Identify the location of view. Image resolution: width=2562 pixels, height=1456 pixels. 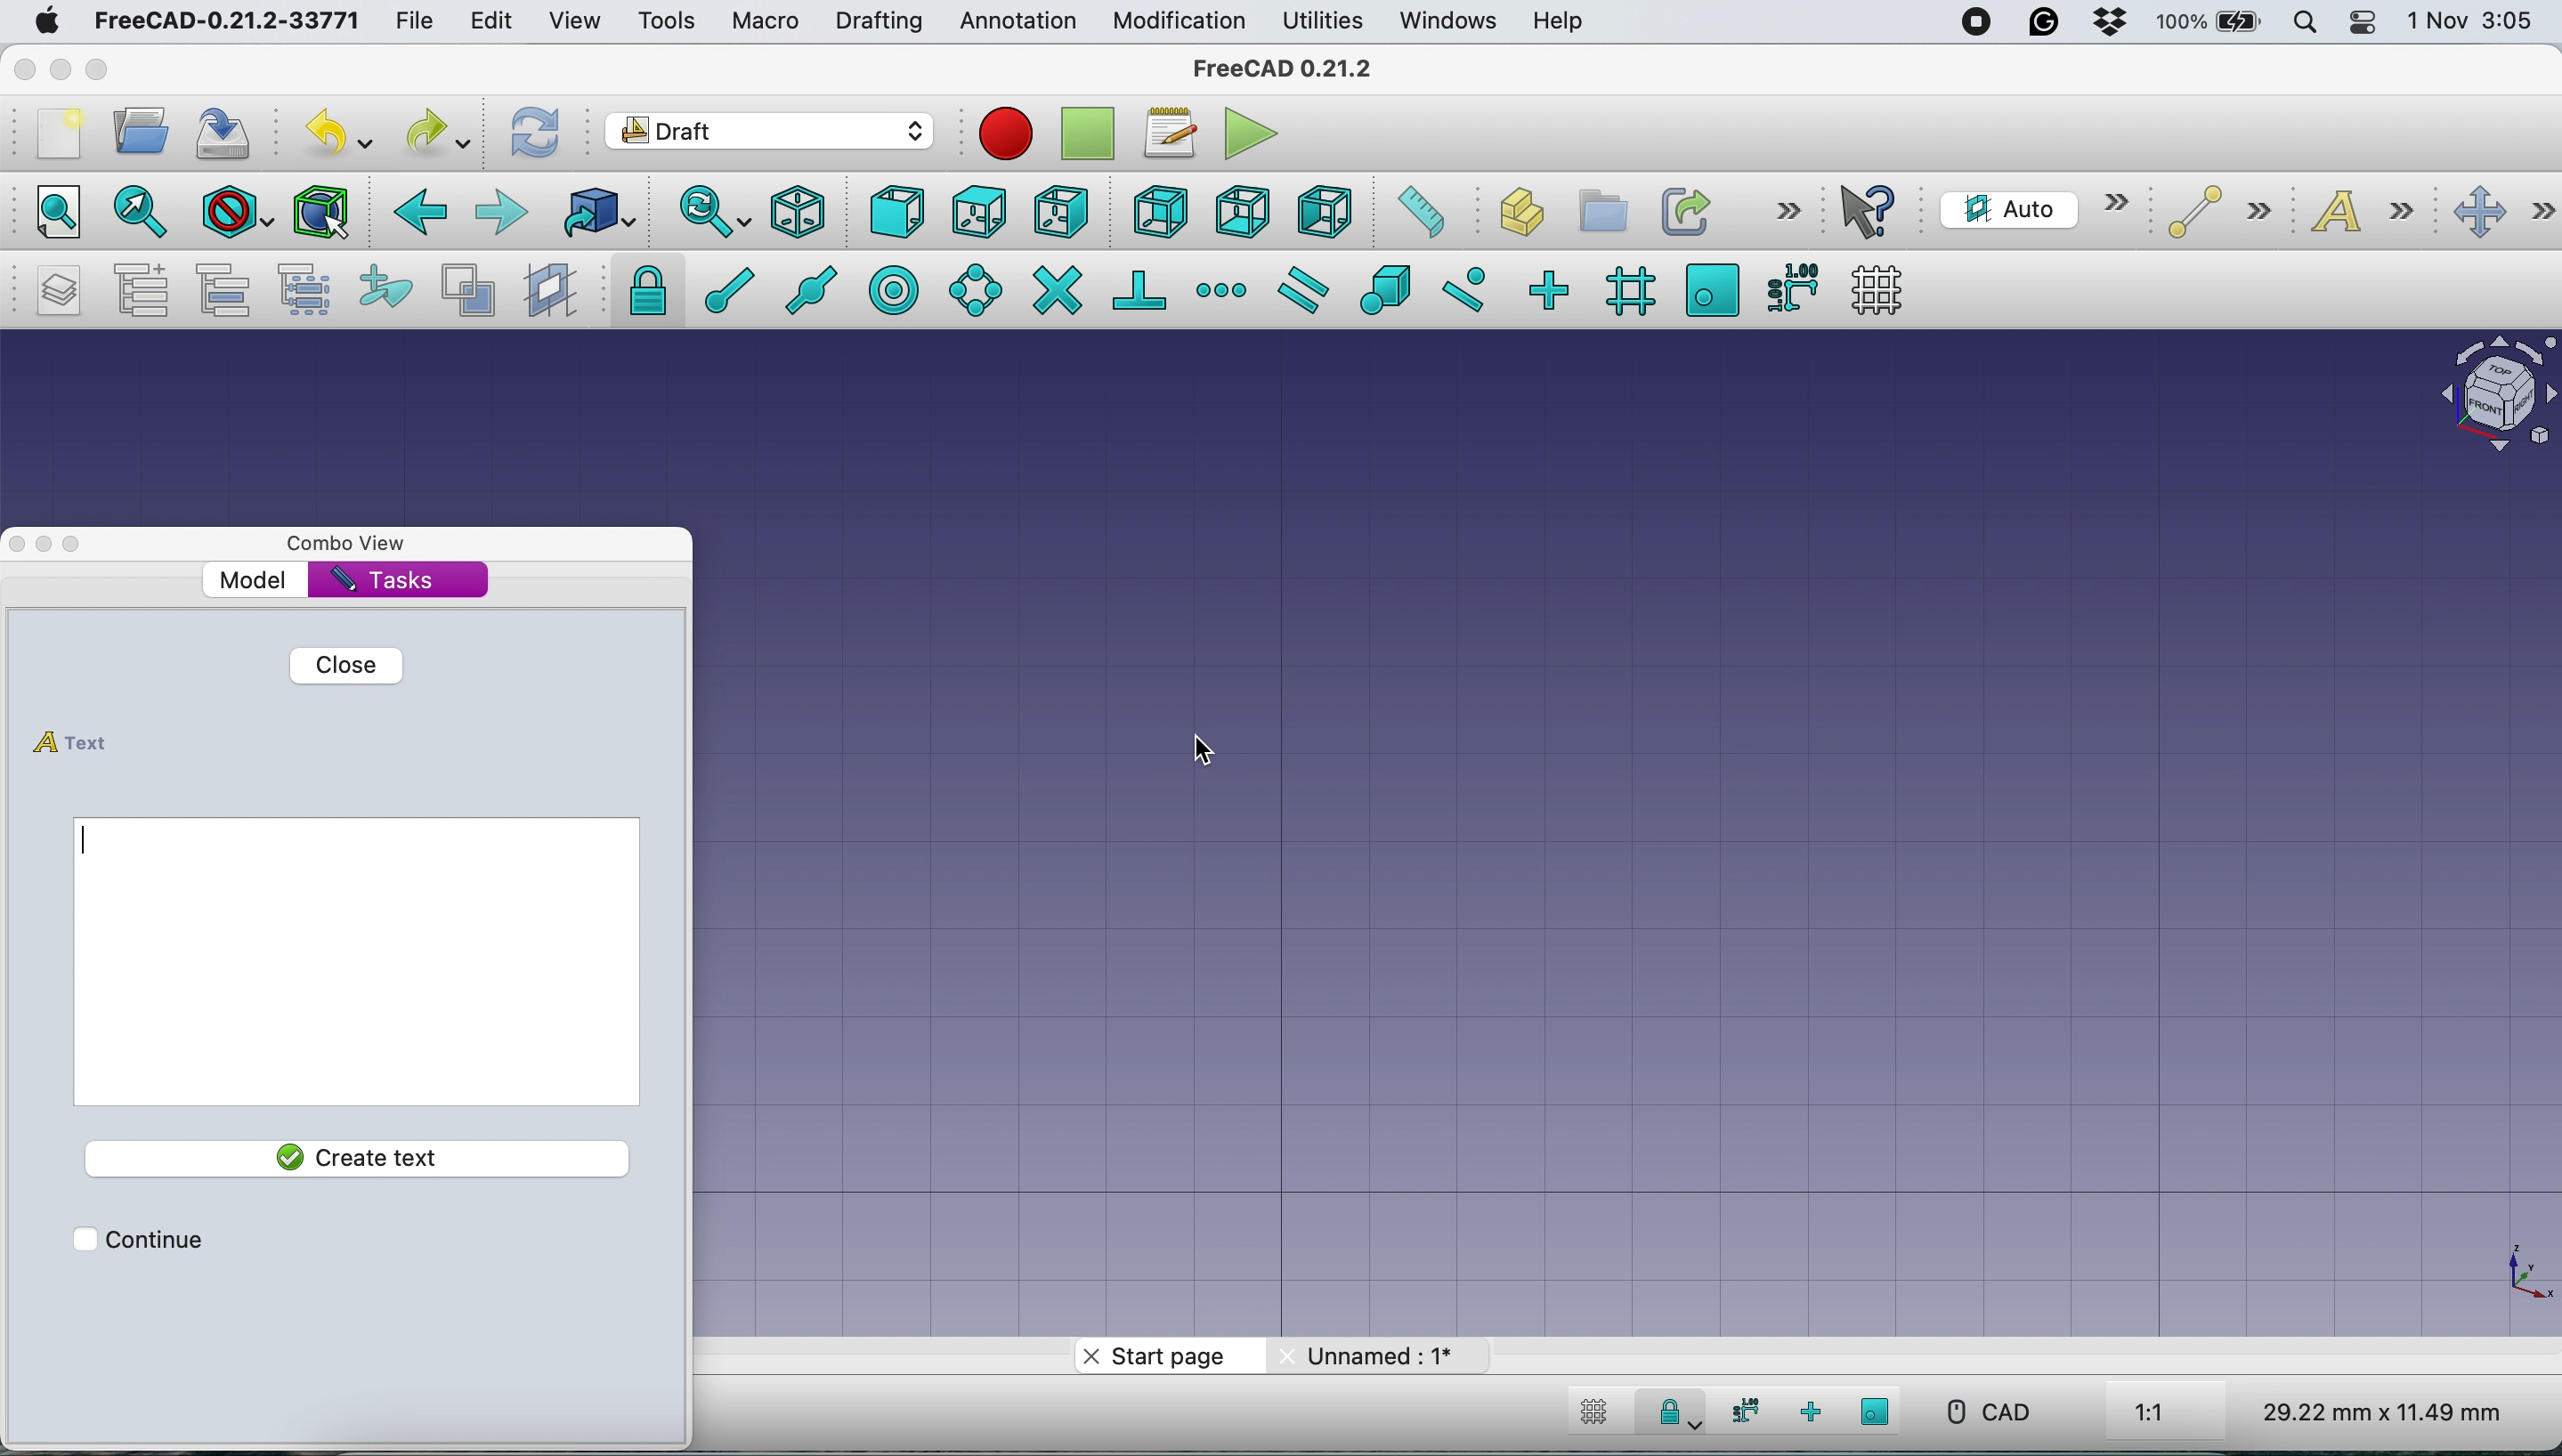
(574, 20).